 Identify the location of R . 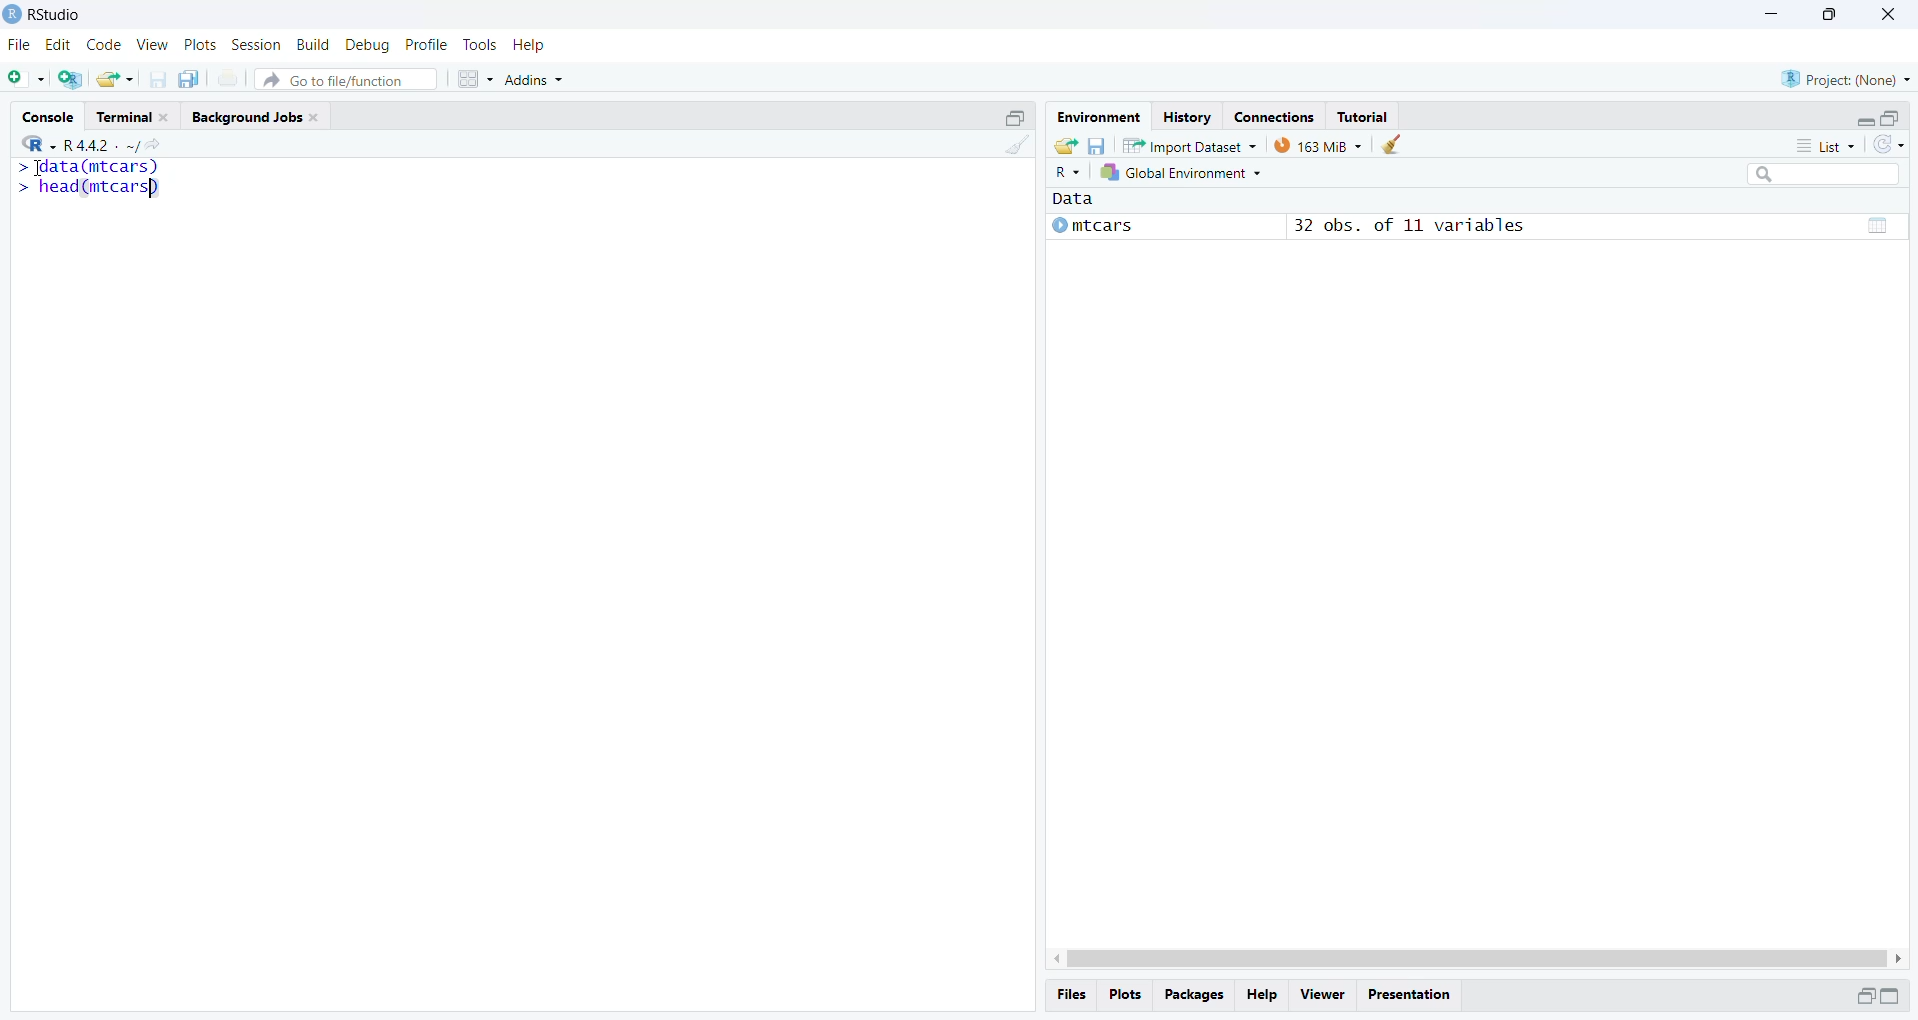
(40, 144).